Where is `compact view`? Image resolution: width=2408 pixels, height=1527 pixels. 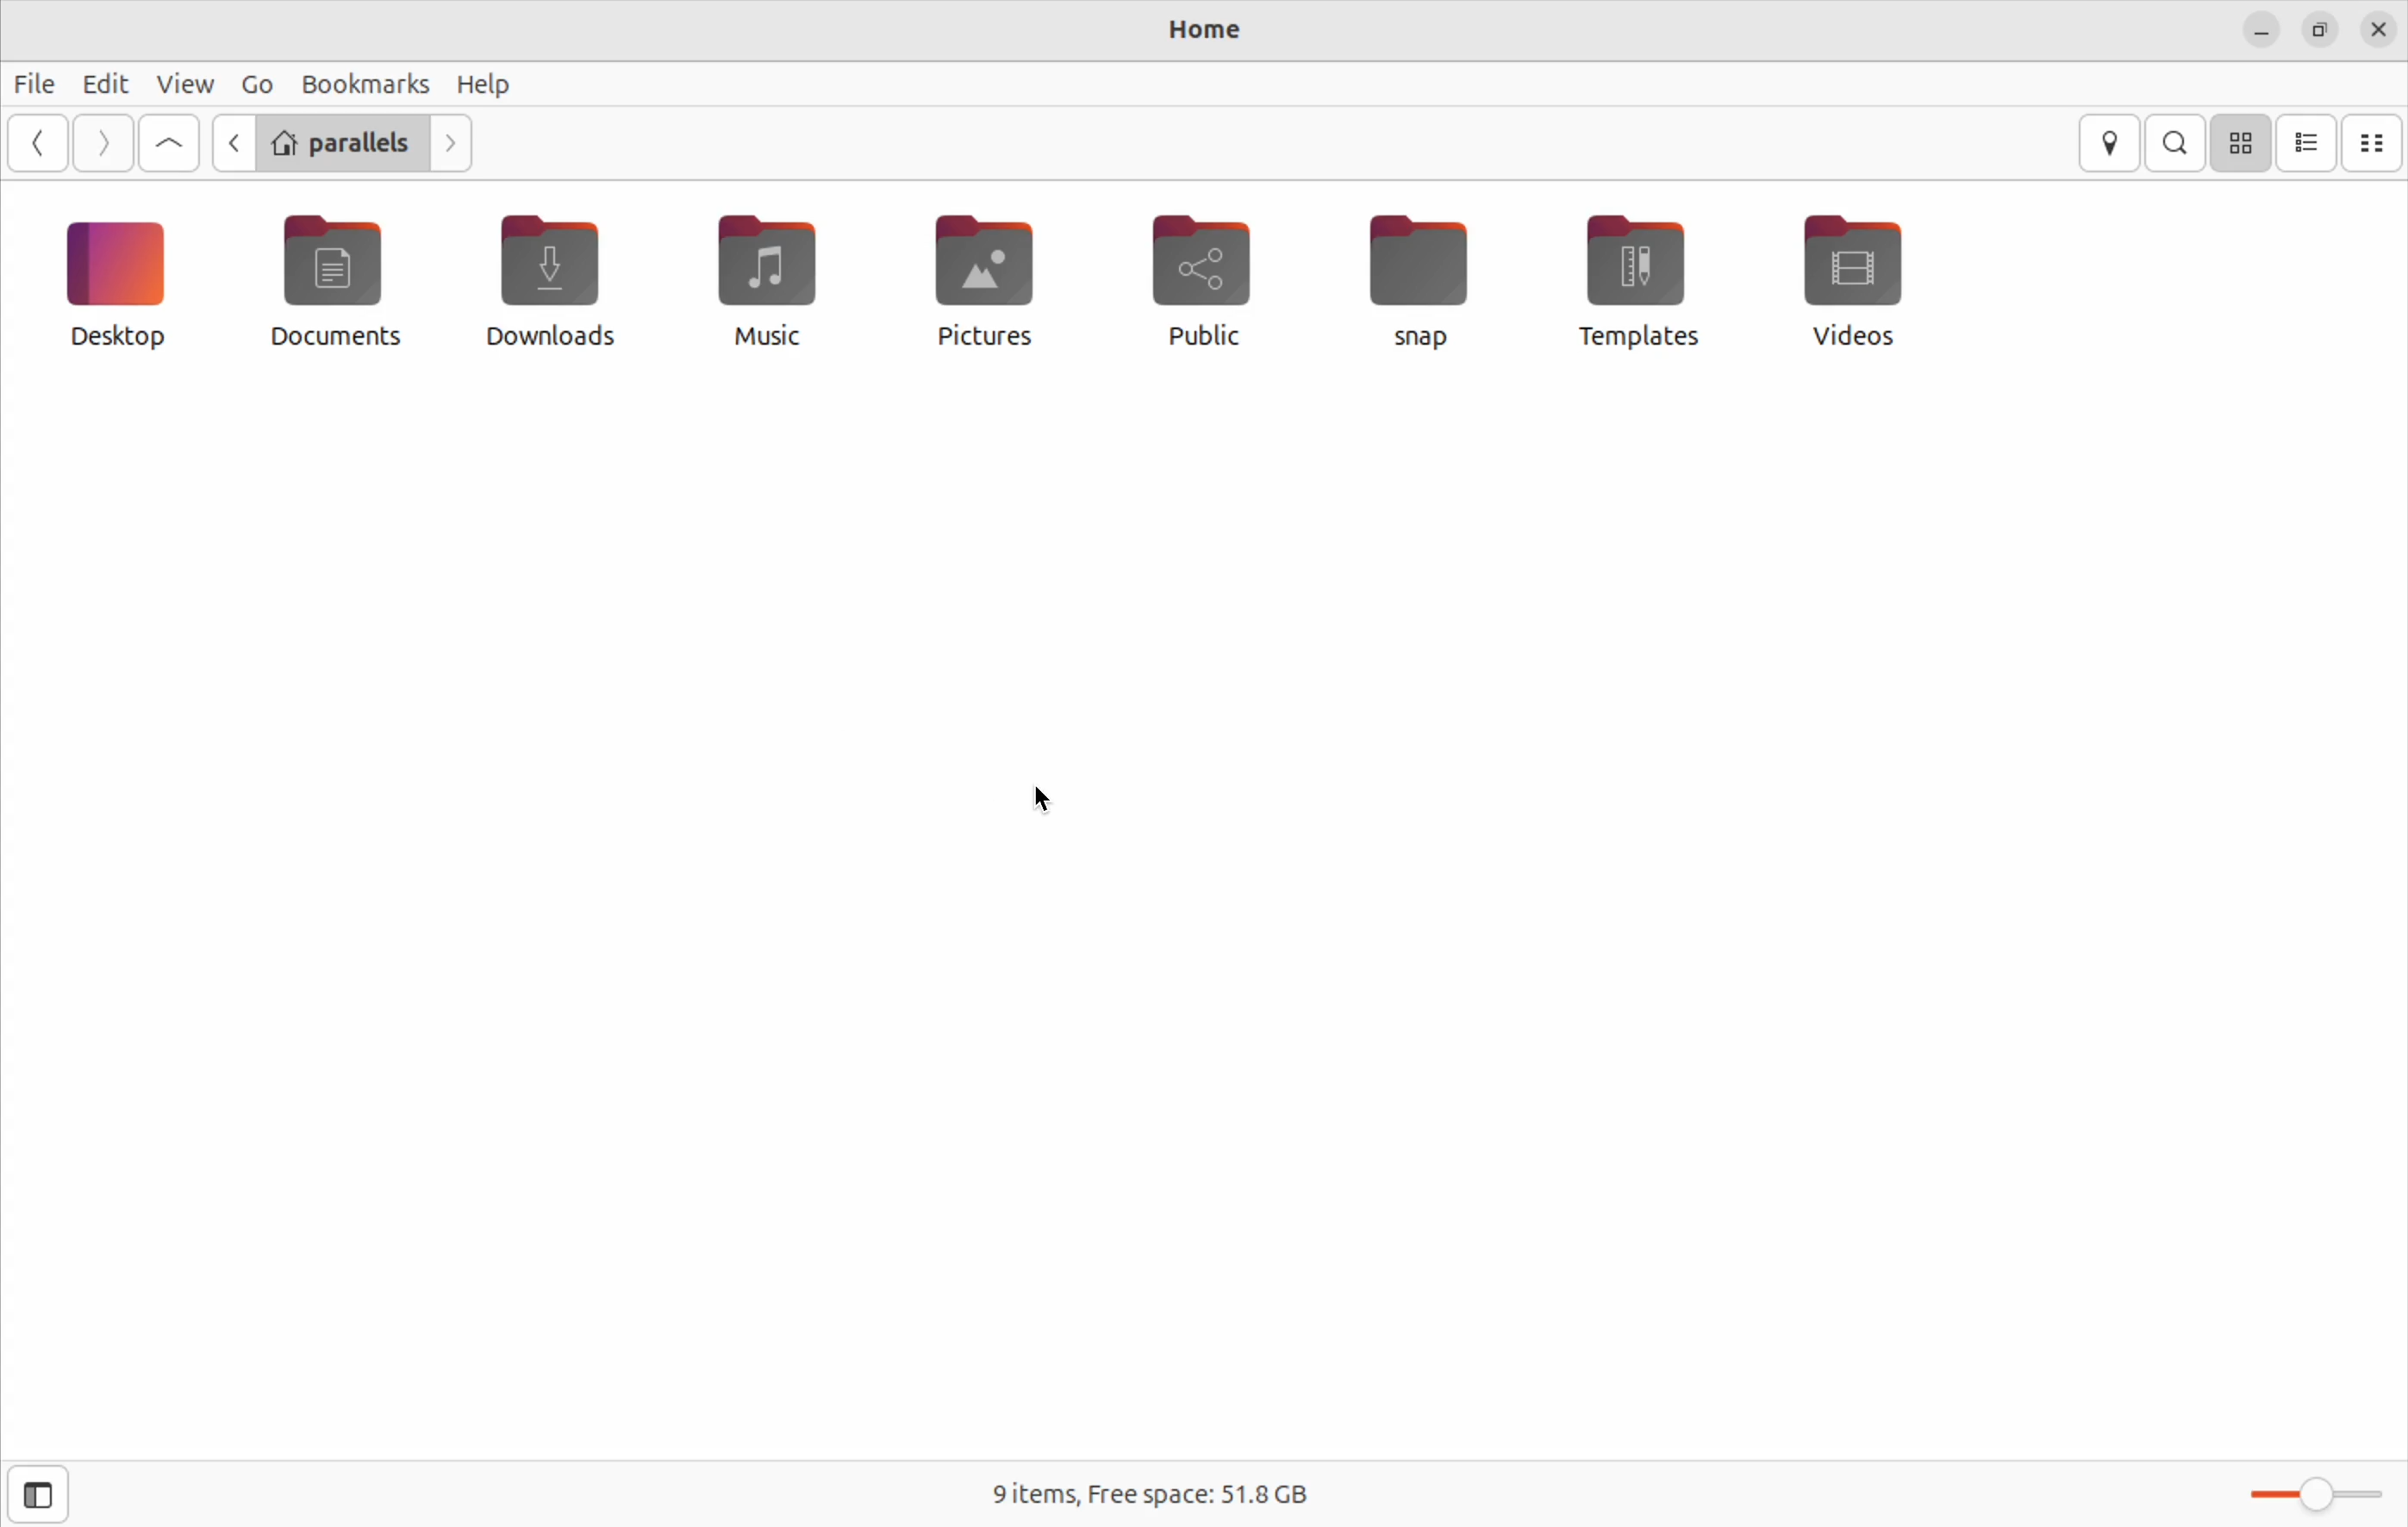 compact view is located at coordinates (2374, 142).